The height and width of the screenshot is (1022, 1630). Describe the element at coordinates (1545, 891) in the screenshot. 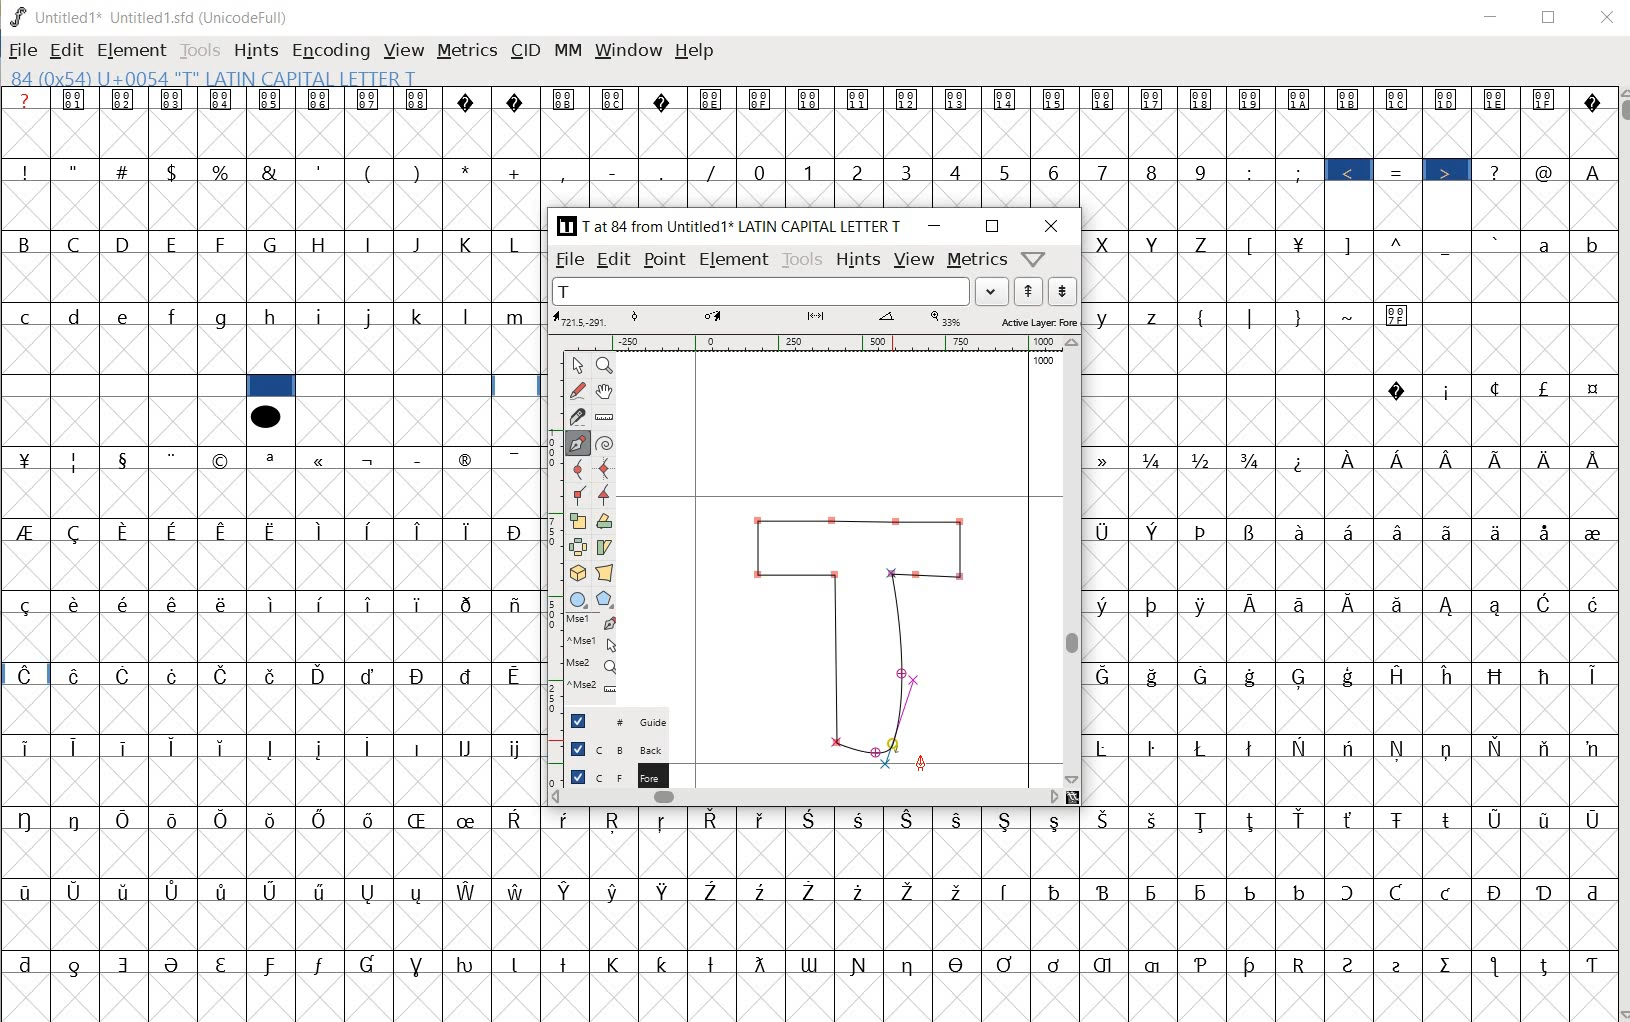

I see `Symbol` at that location.